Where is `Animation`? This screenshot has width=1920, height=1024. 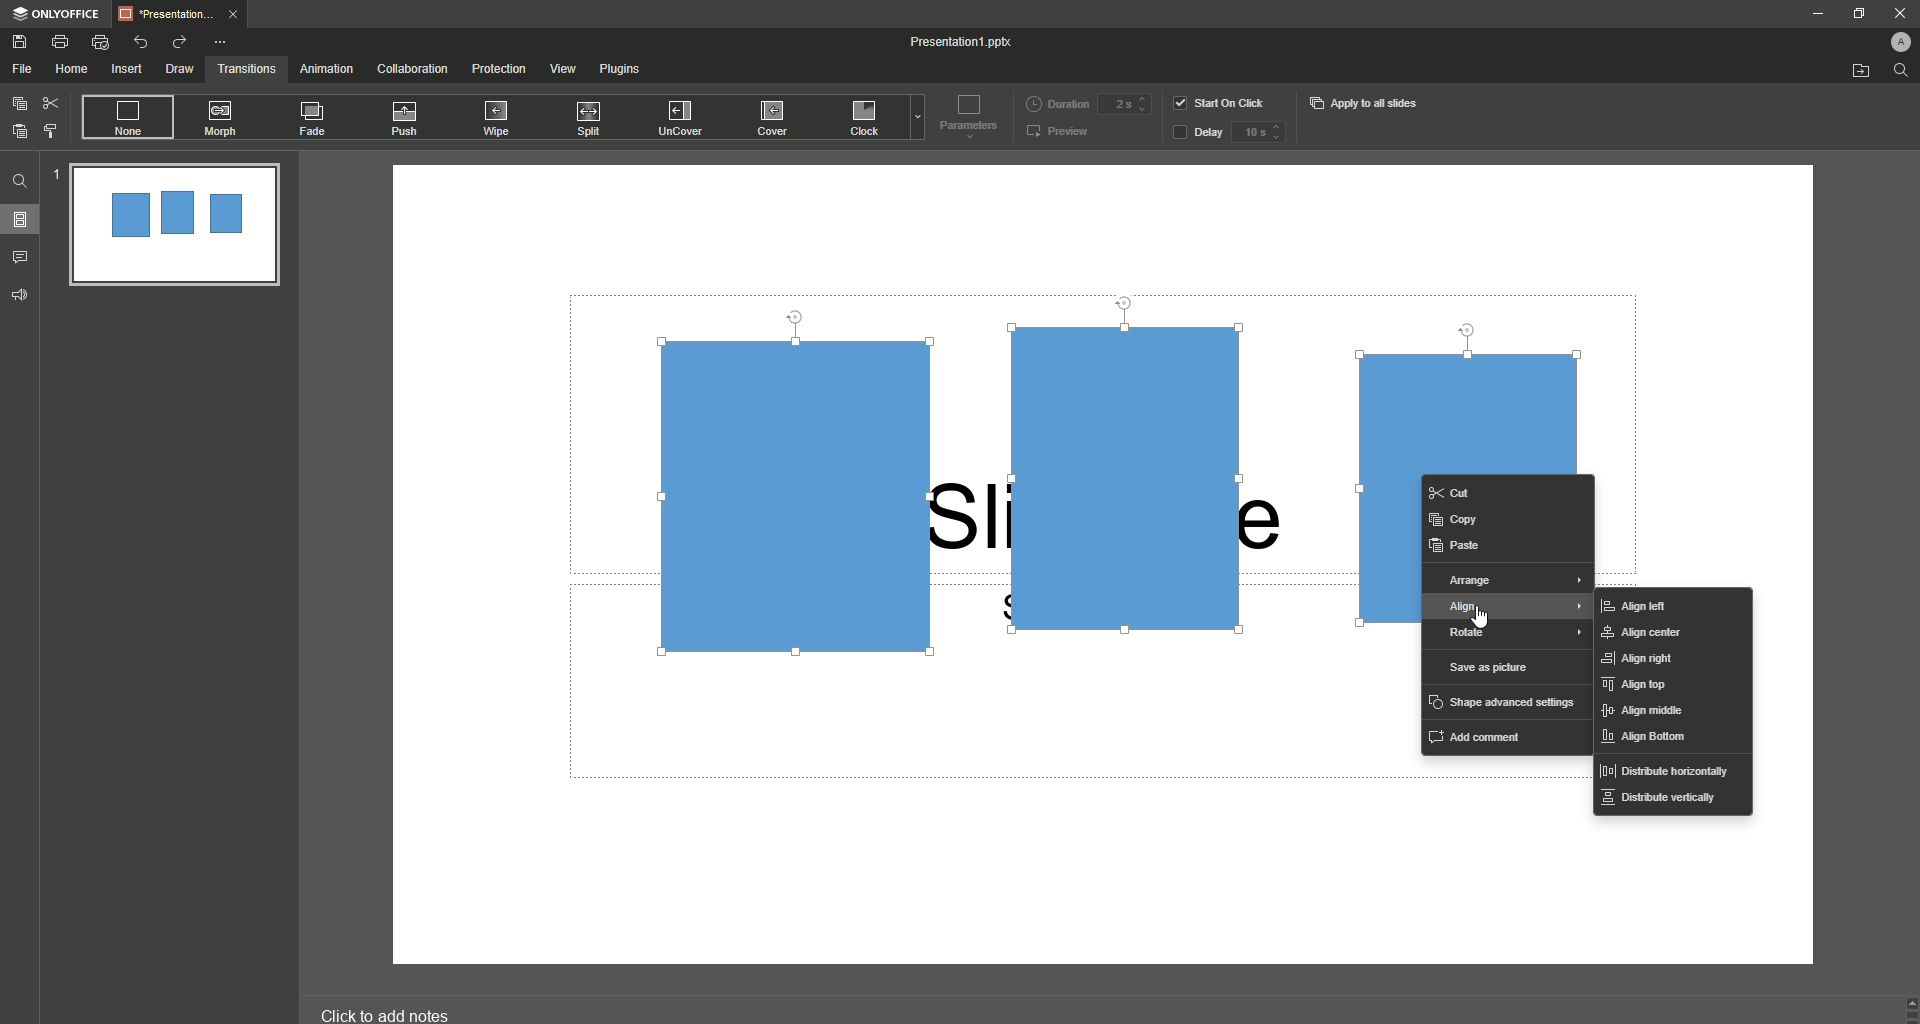 Animation is located at coordinates (325, 69).